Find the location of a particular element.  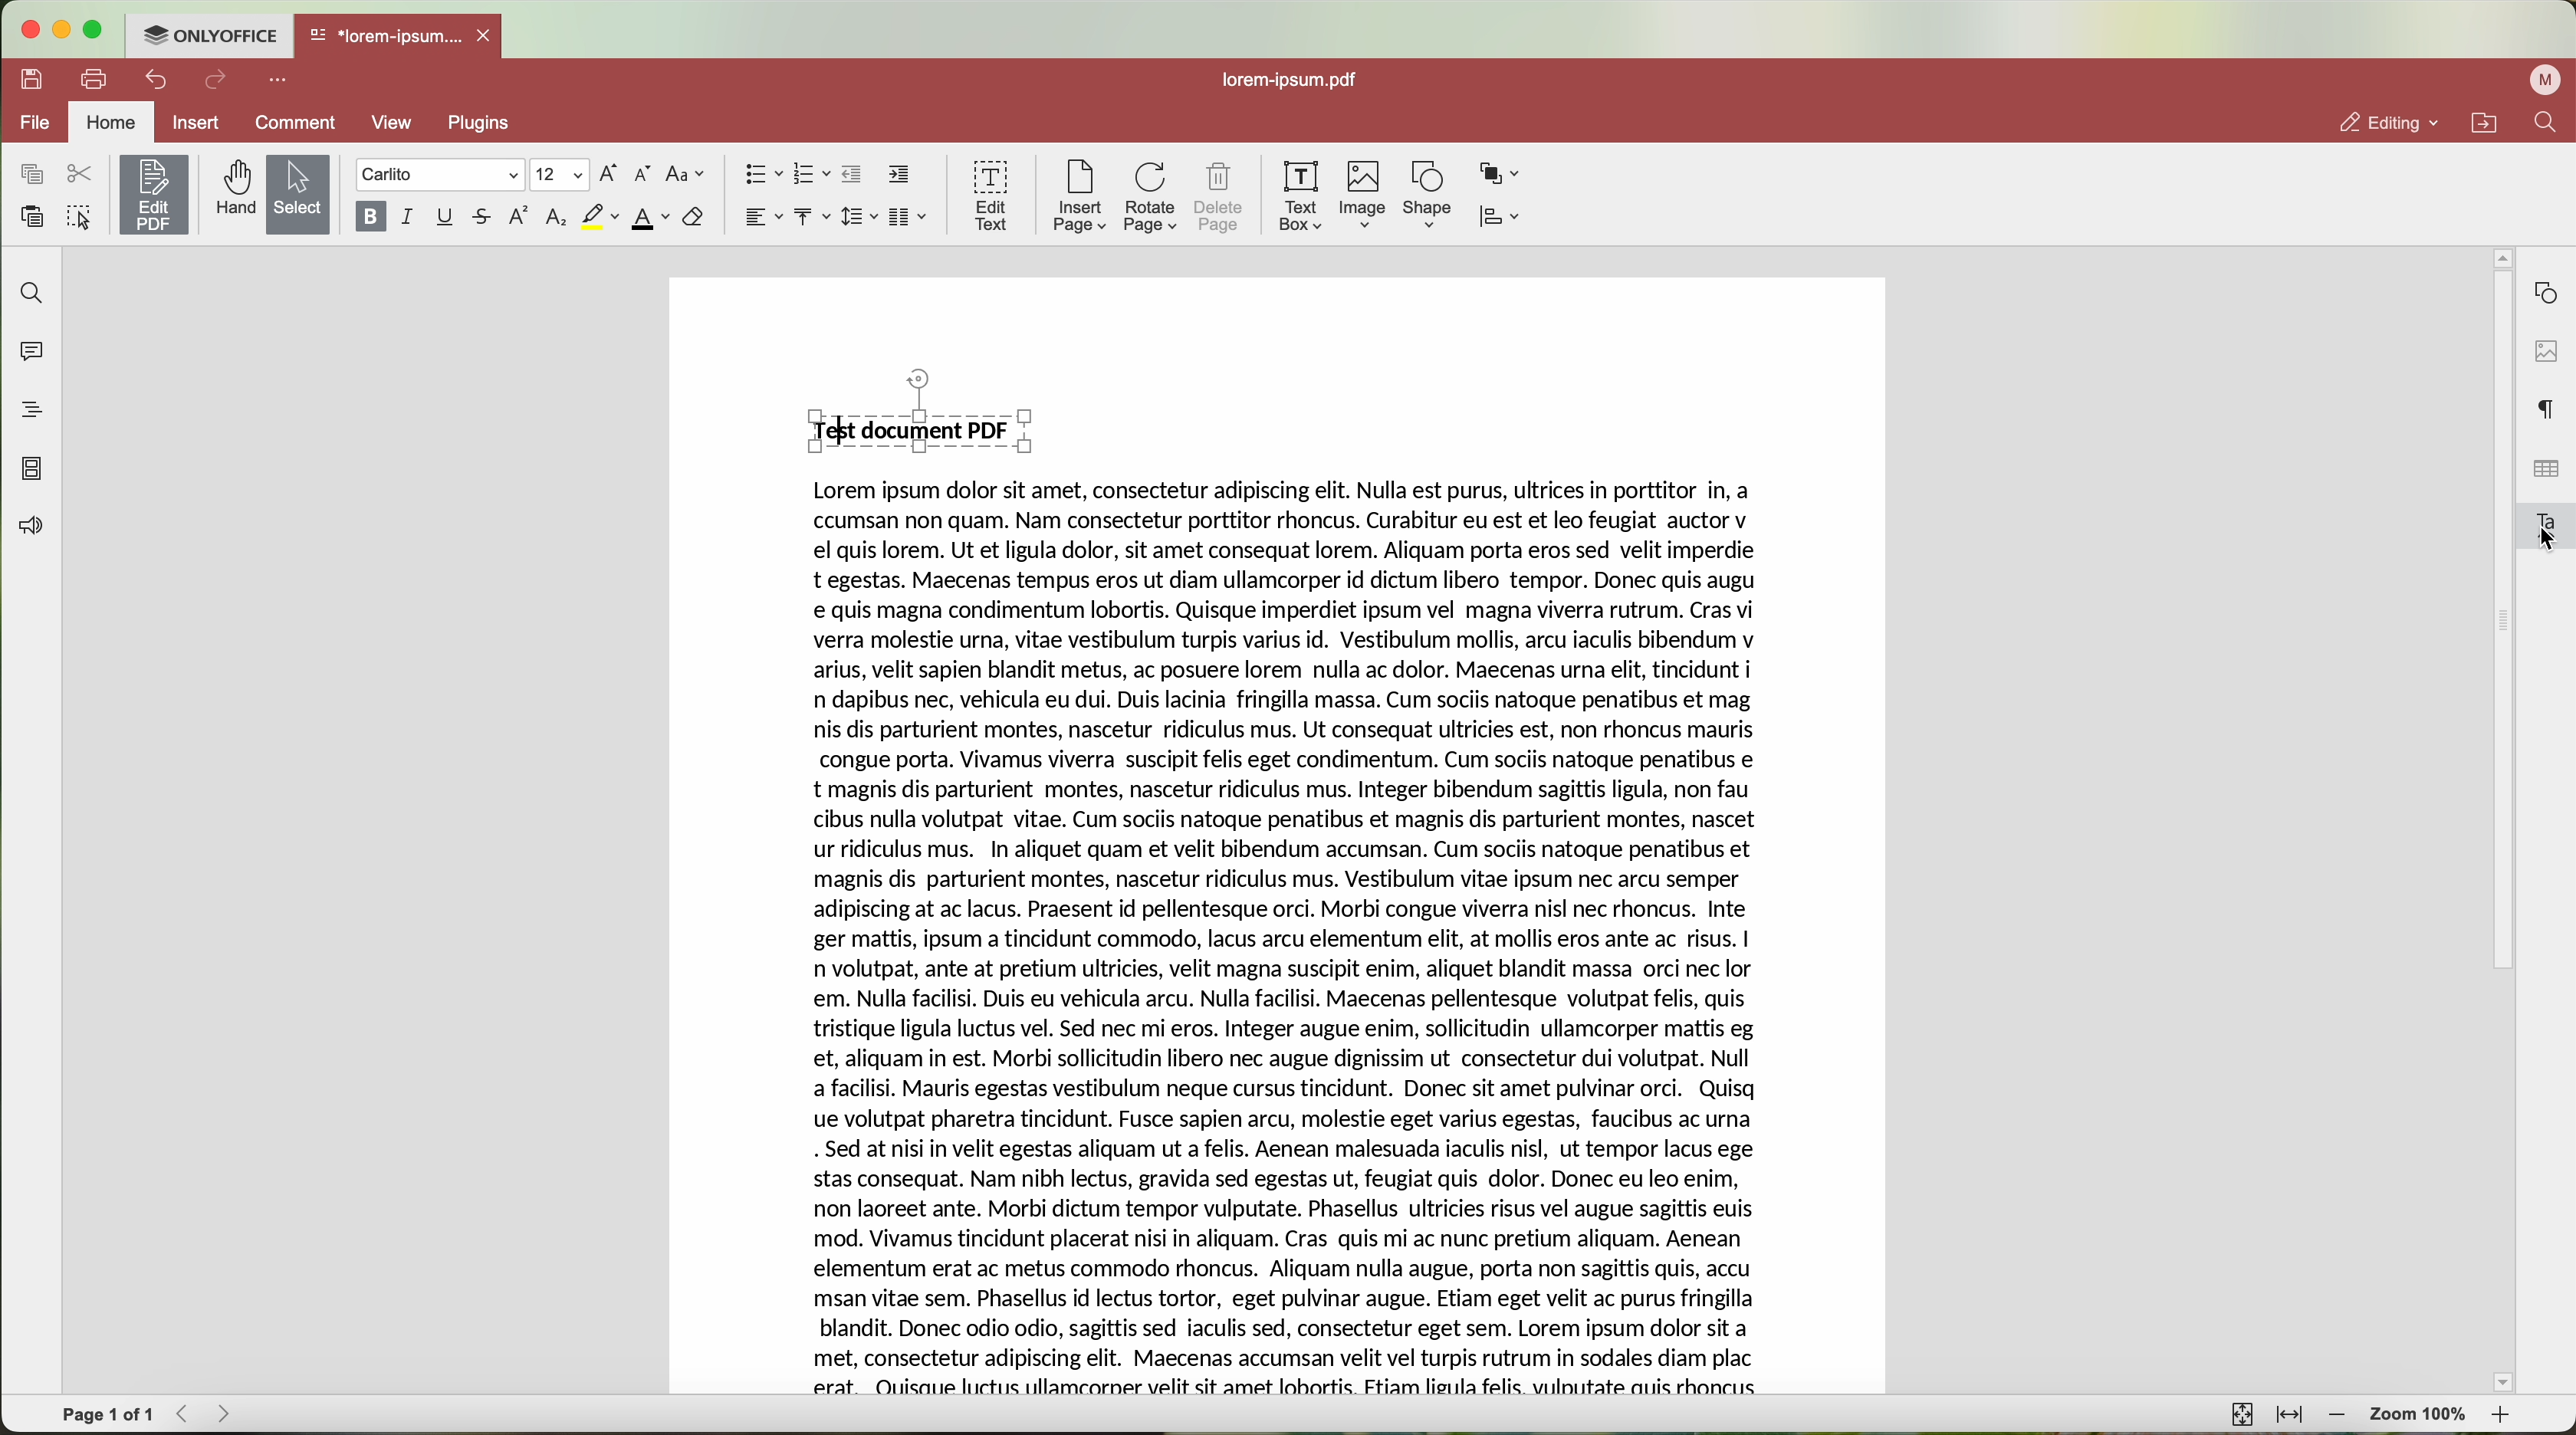

profile user is located at coordinates (2547, 81).